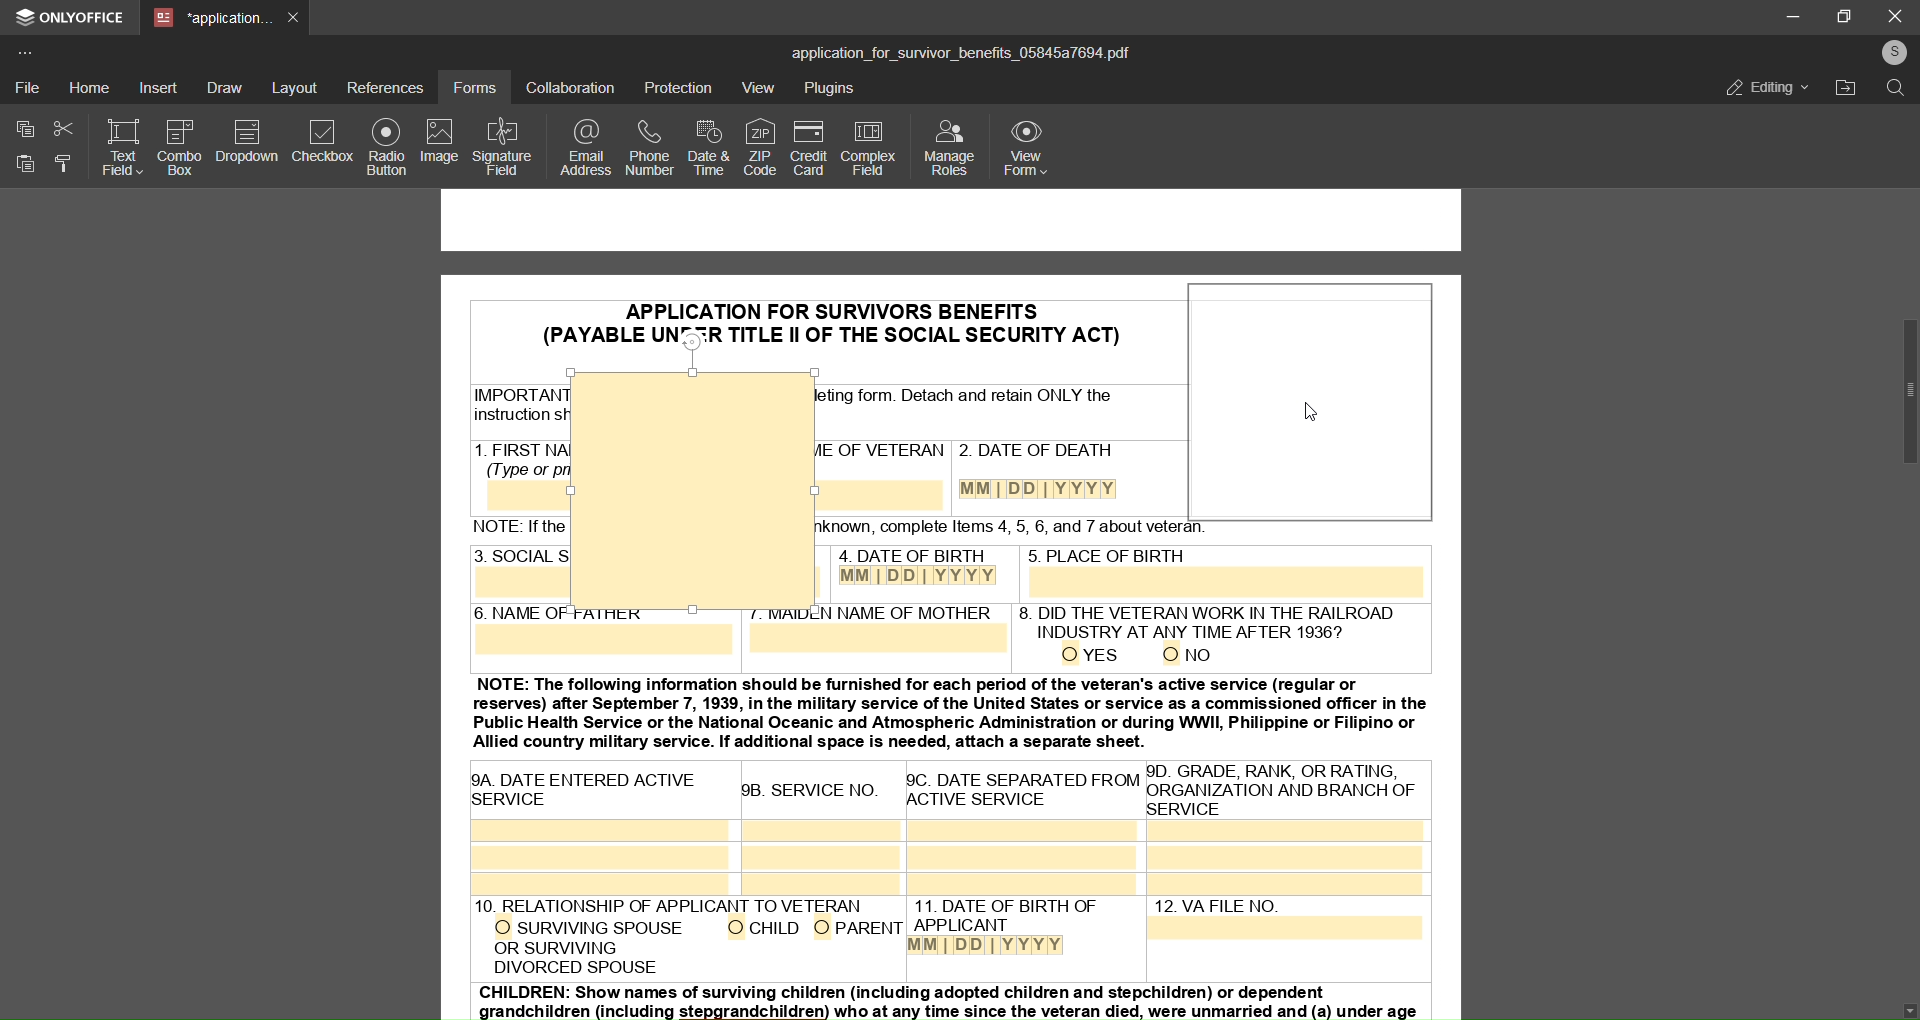  I want to click on layout, so click(296, 86).